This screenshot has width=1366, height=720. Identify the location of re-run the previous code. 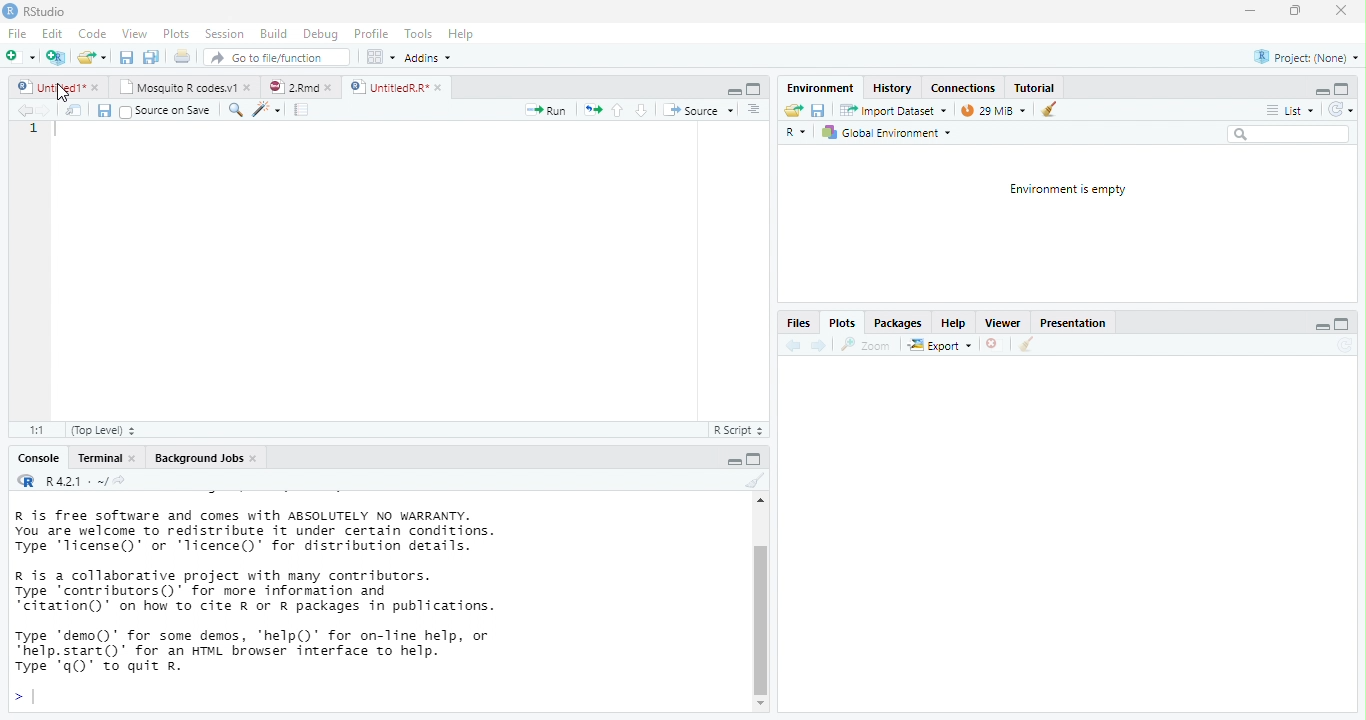
(593, 110).